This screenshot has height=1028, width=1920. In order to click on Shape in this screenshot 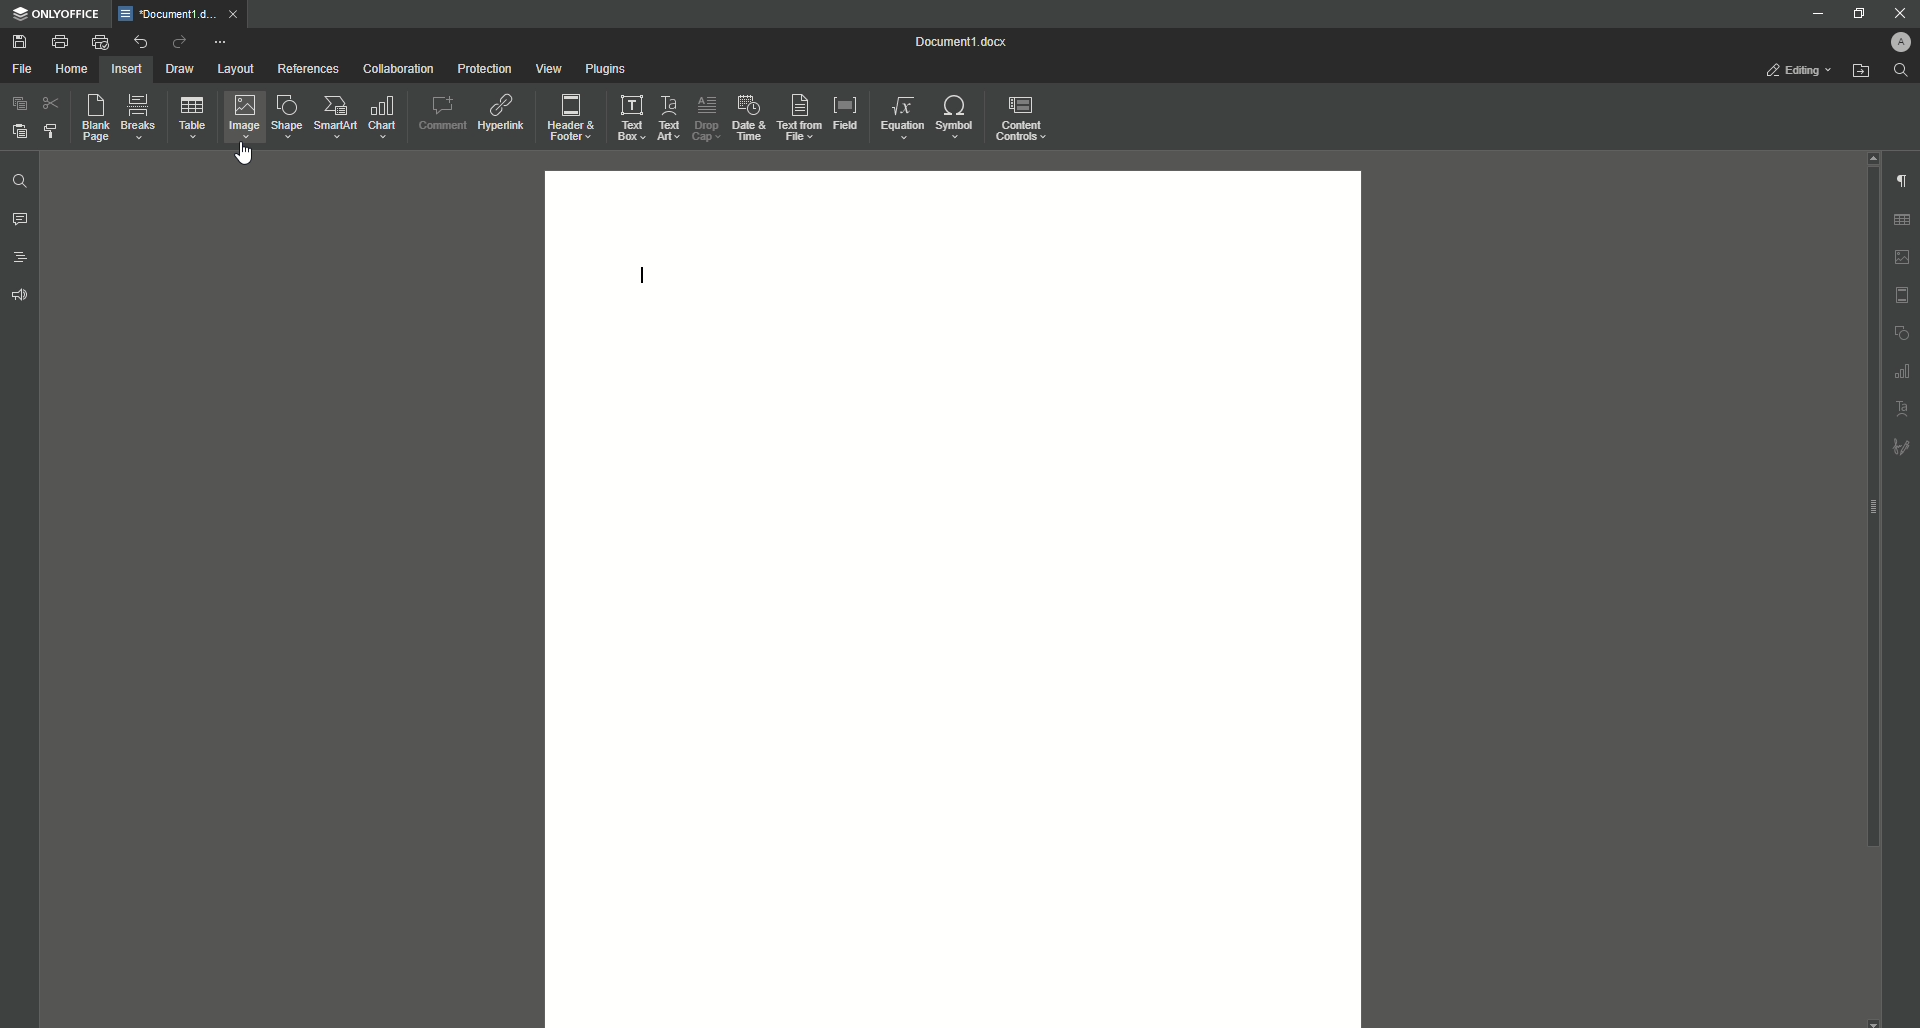, I will do `click(287, 116)`.